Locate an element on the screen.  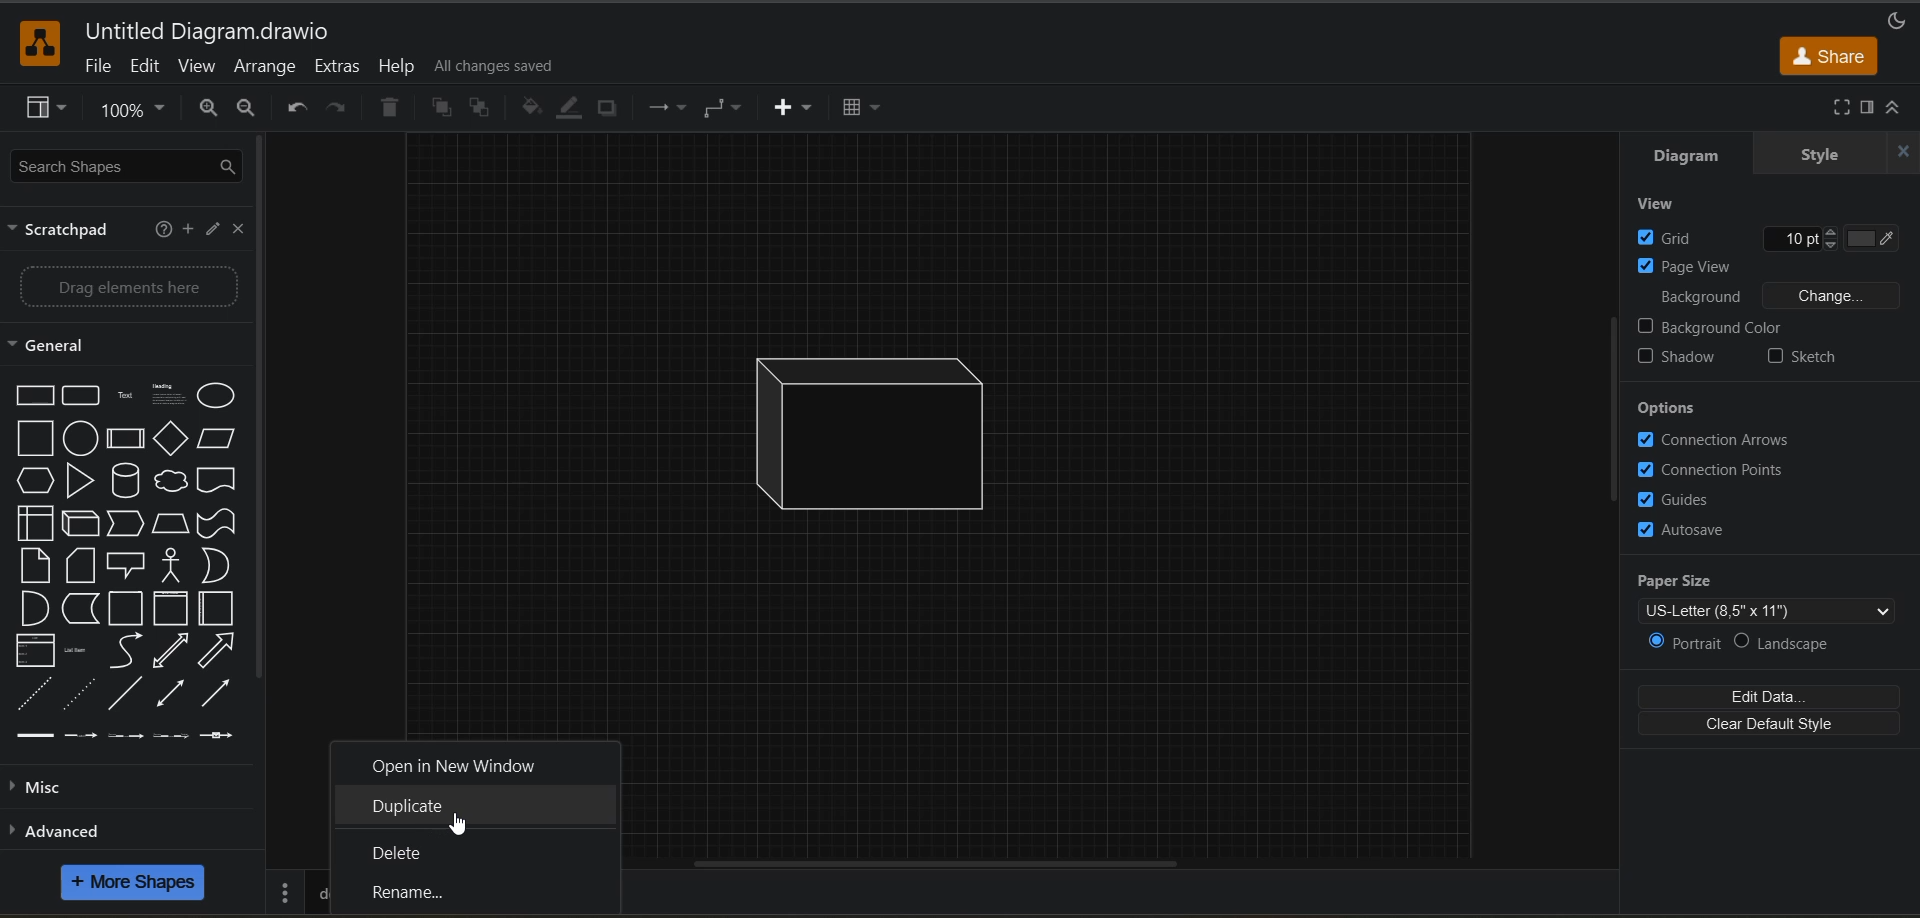
arrange is located at coordinates (267, 66).